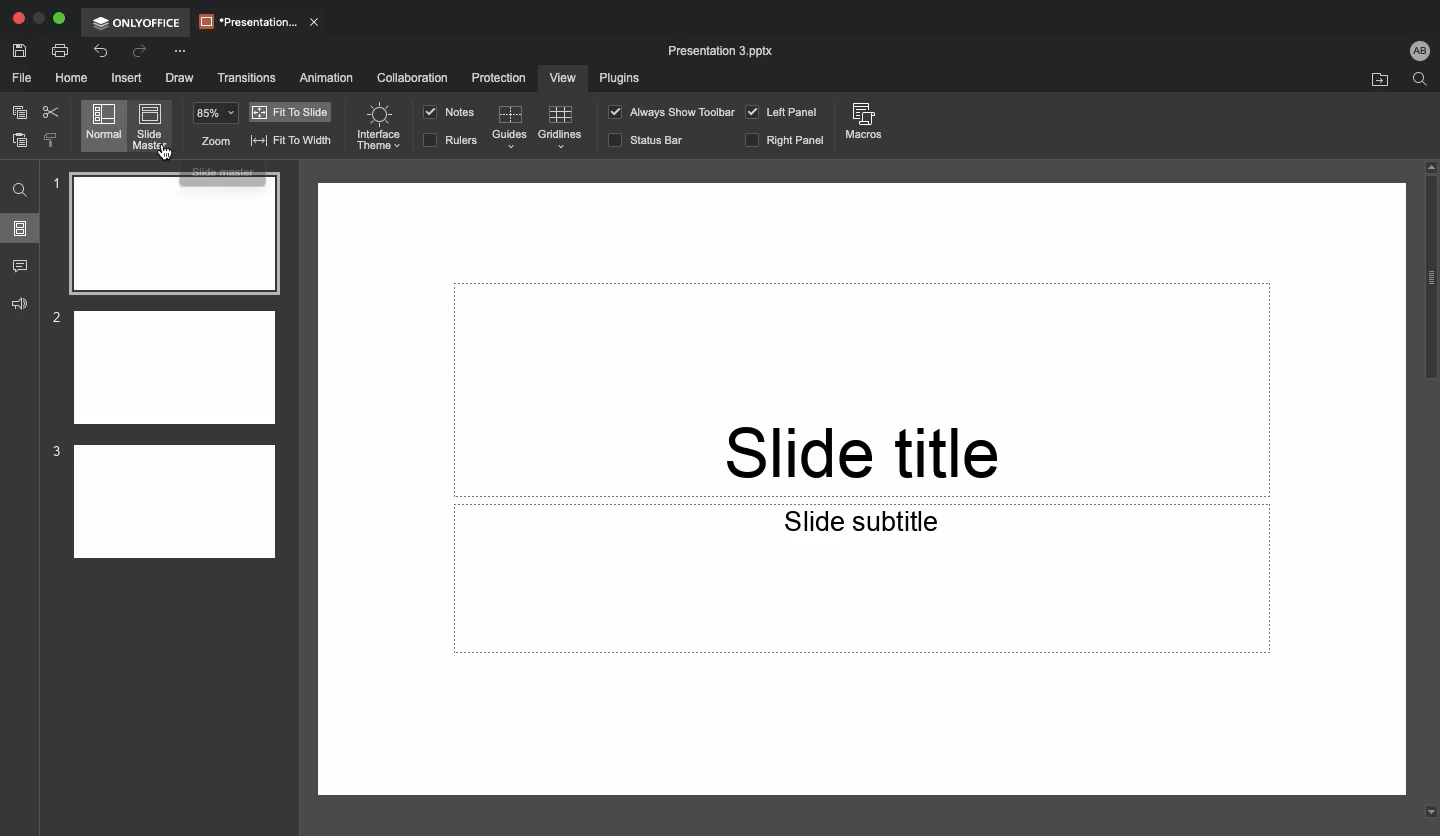  I want to click on File, so click(19, 76).